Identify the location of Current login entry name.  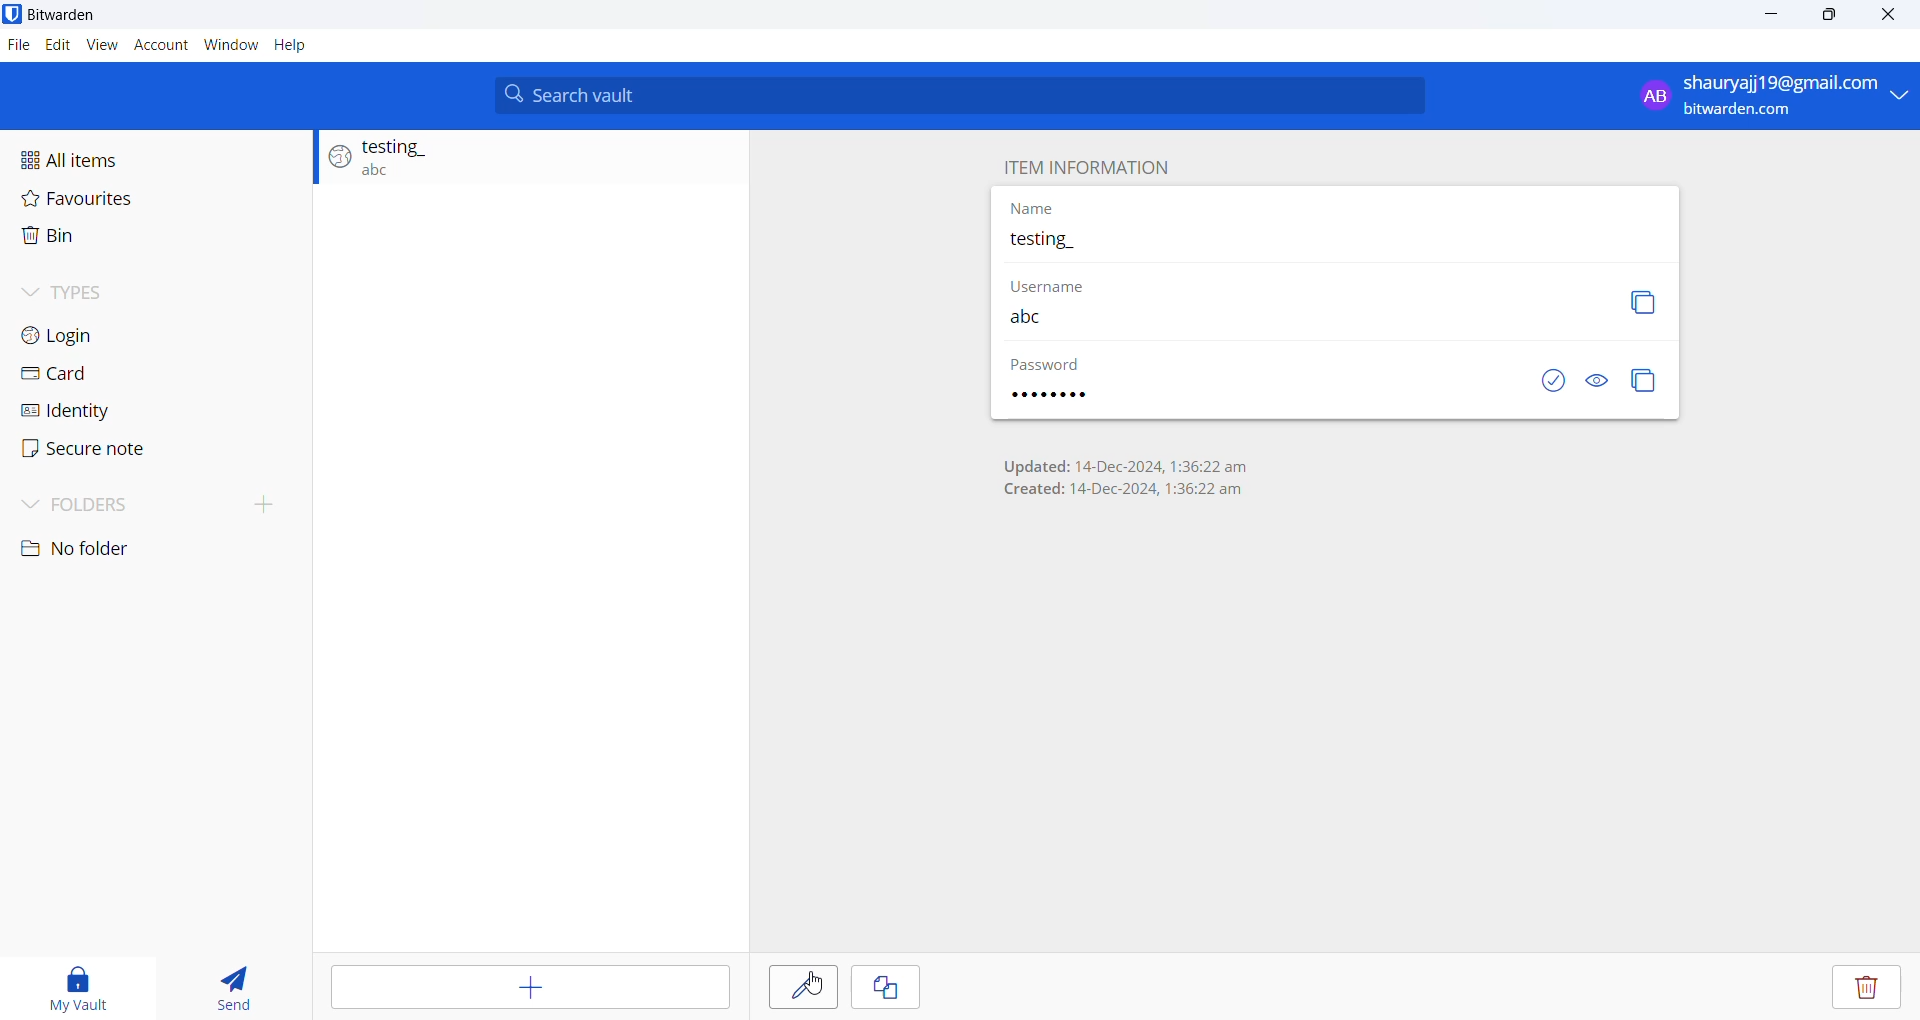
(1334, 243).